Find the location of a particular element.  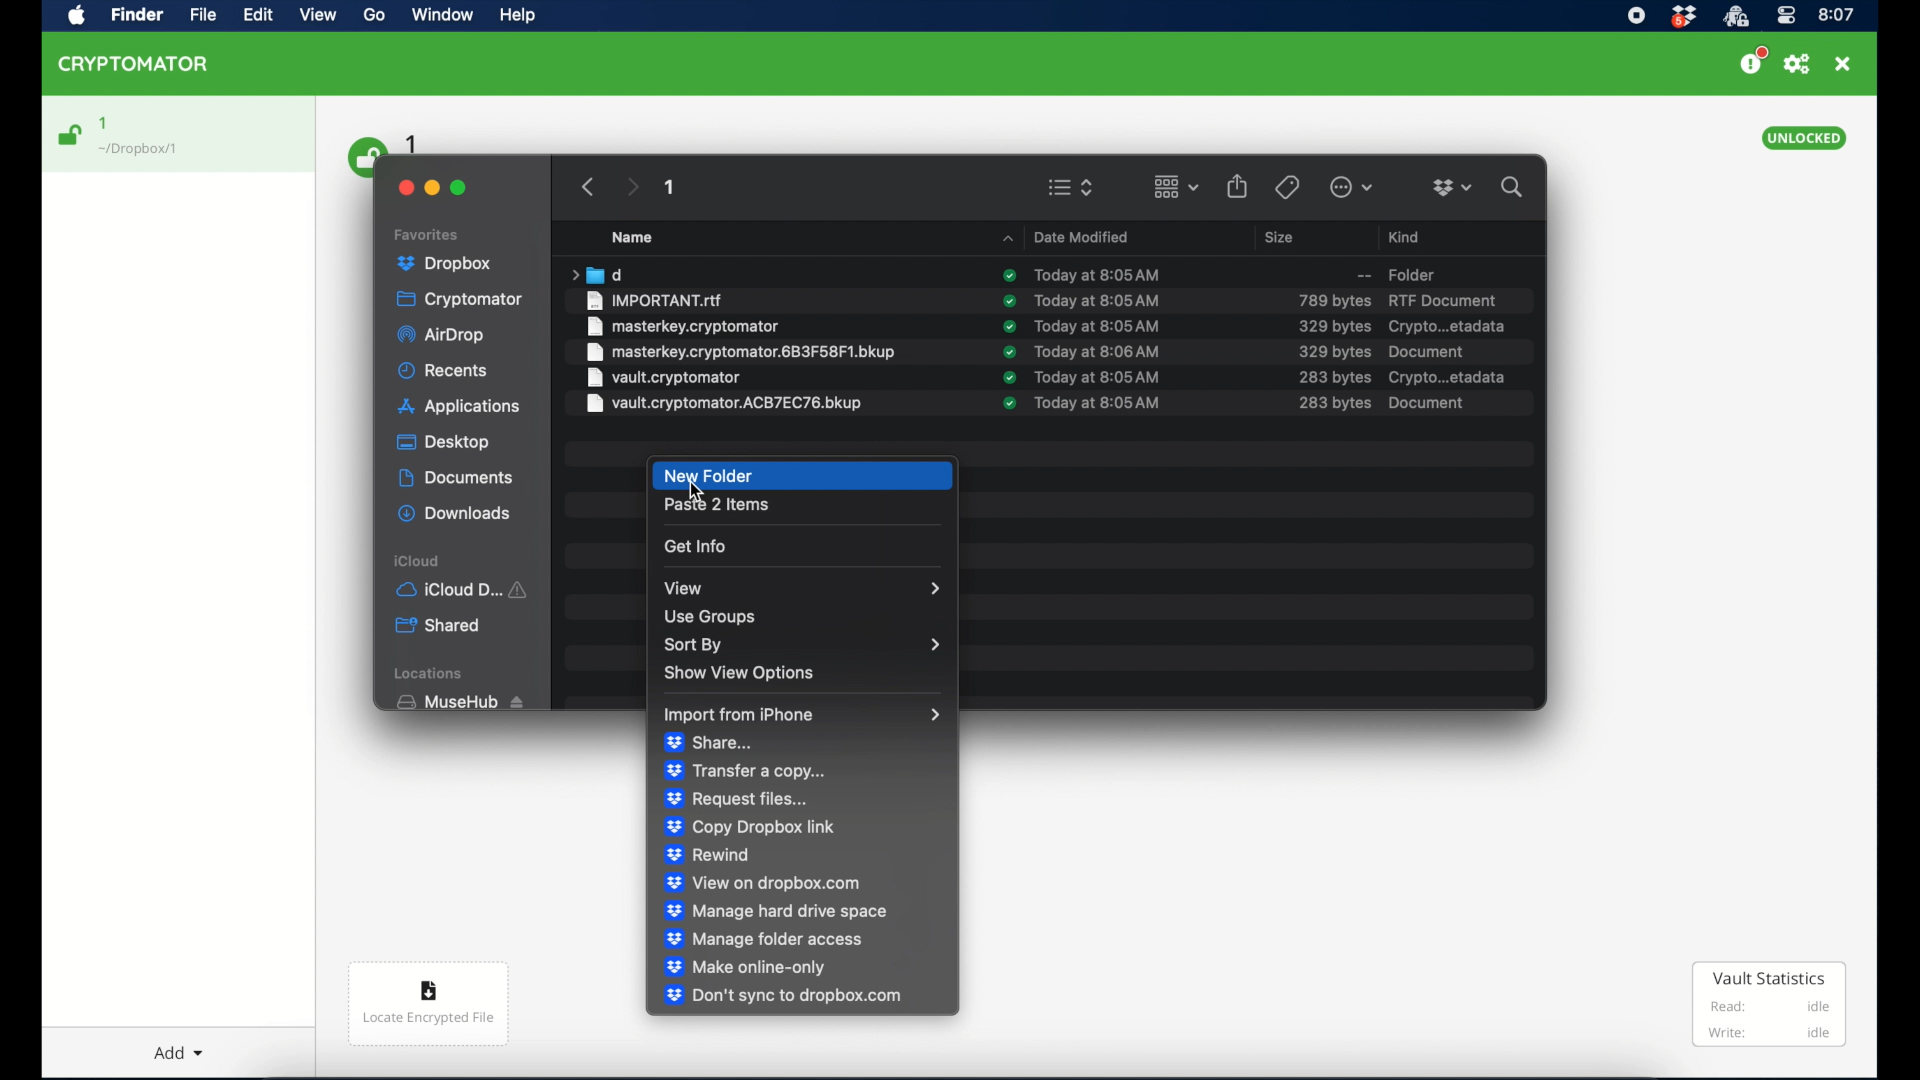

size is located at coordinates (1335, 378).